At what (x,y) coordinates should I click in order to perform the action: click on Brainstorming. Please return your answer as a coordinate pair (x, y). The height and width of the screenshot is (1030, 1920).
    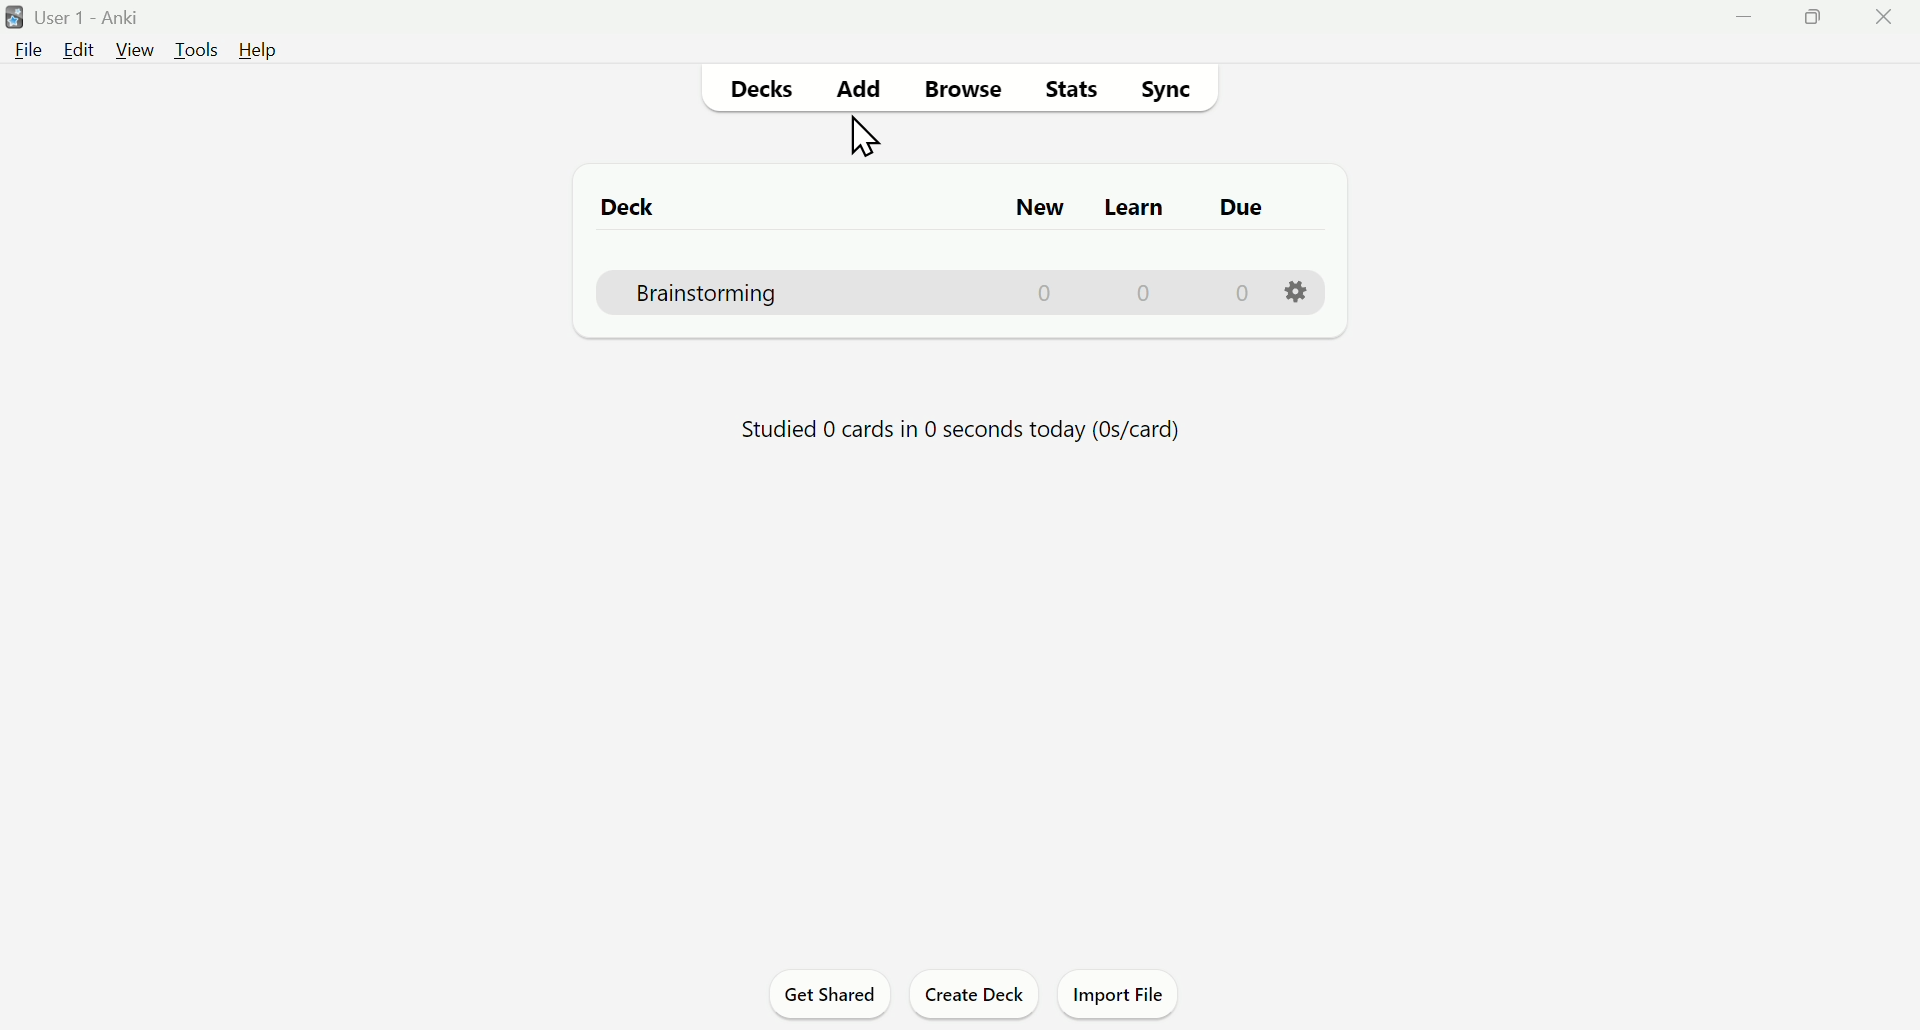
    Looking at the image, I should click on (967, 291).